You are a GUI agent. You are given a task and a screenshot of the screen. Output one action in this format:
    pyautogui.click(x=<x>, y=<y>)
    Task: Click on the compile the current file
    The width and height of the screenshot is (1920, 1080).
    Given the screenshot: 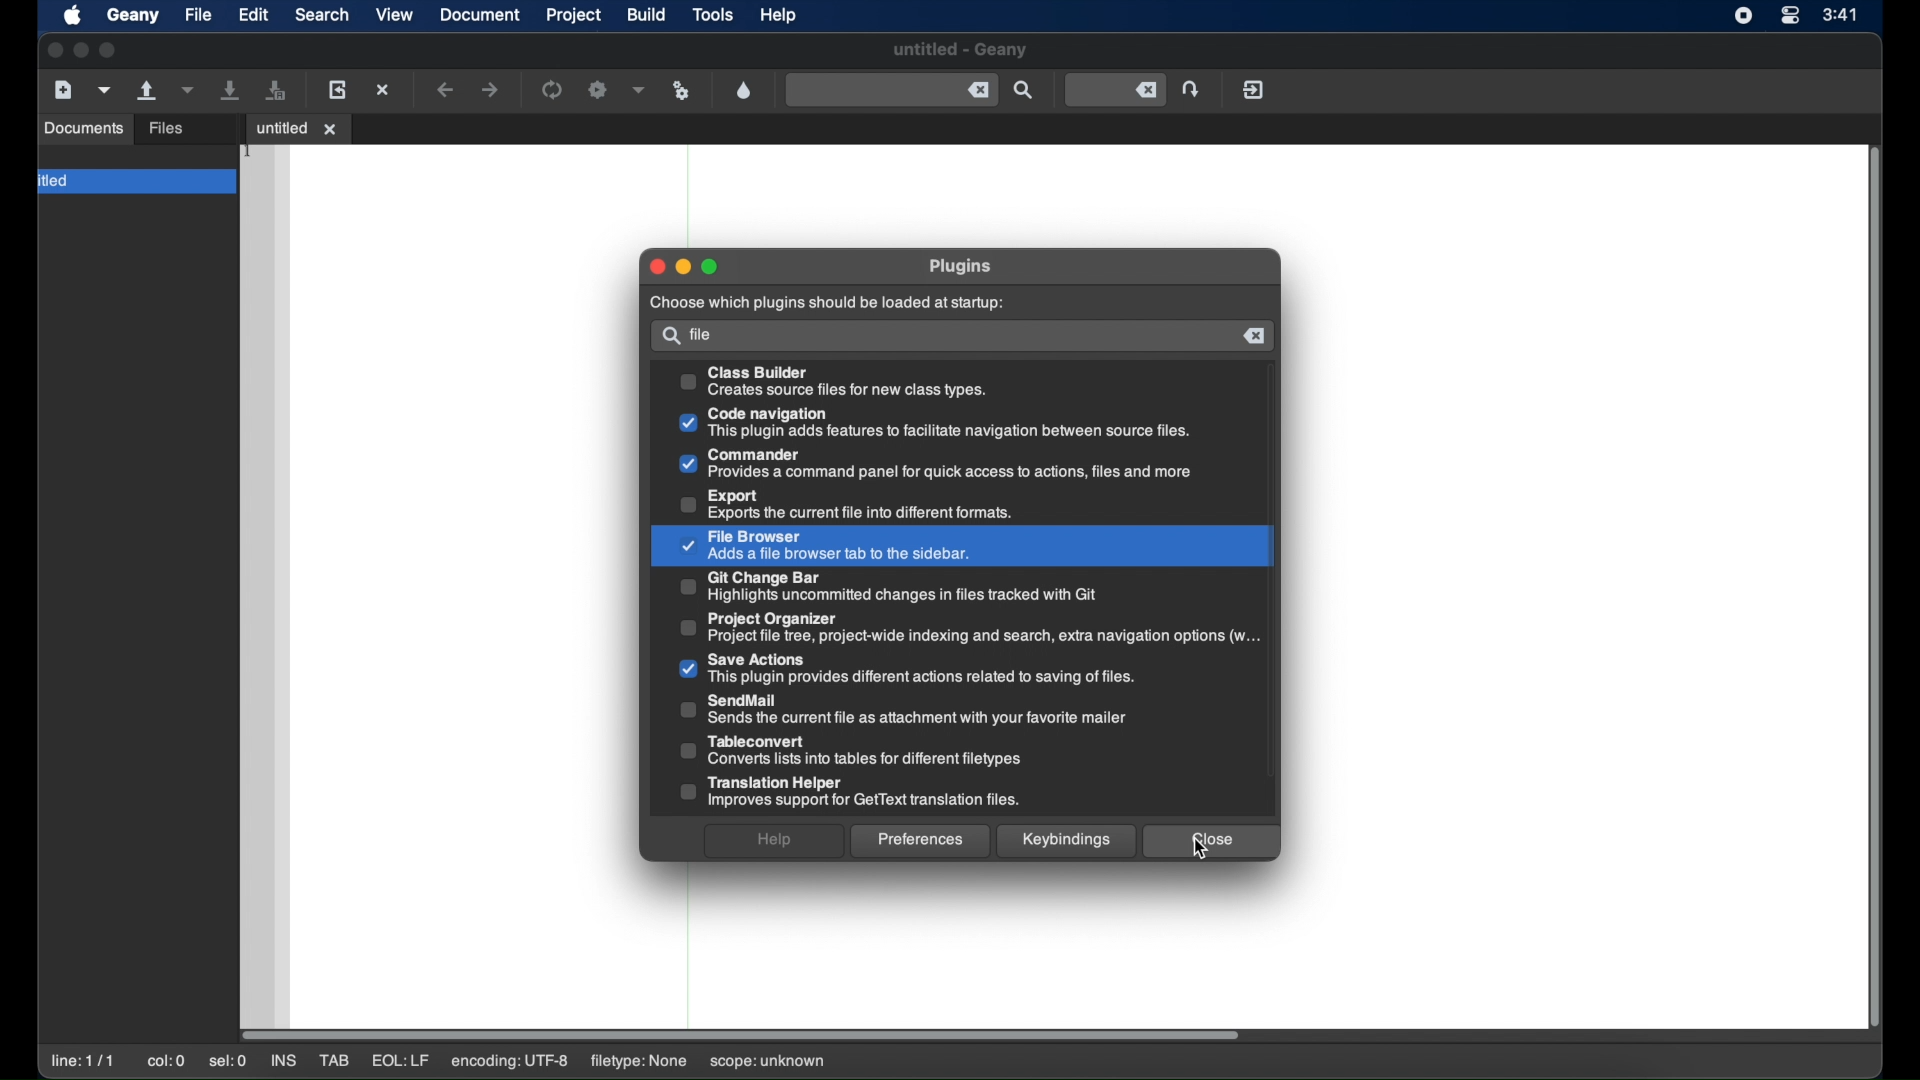 What is the action you would take?
    pyautogui.click(x=552, y=89)
    